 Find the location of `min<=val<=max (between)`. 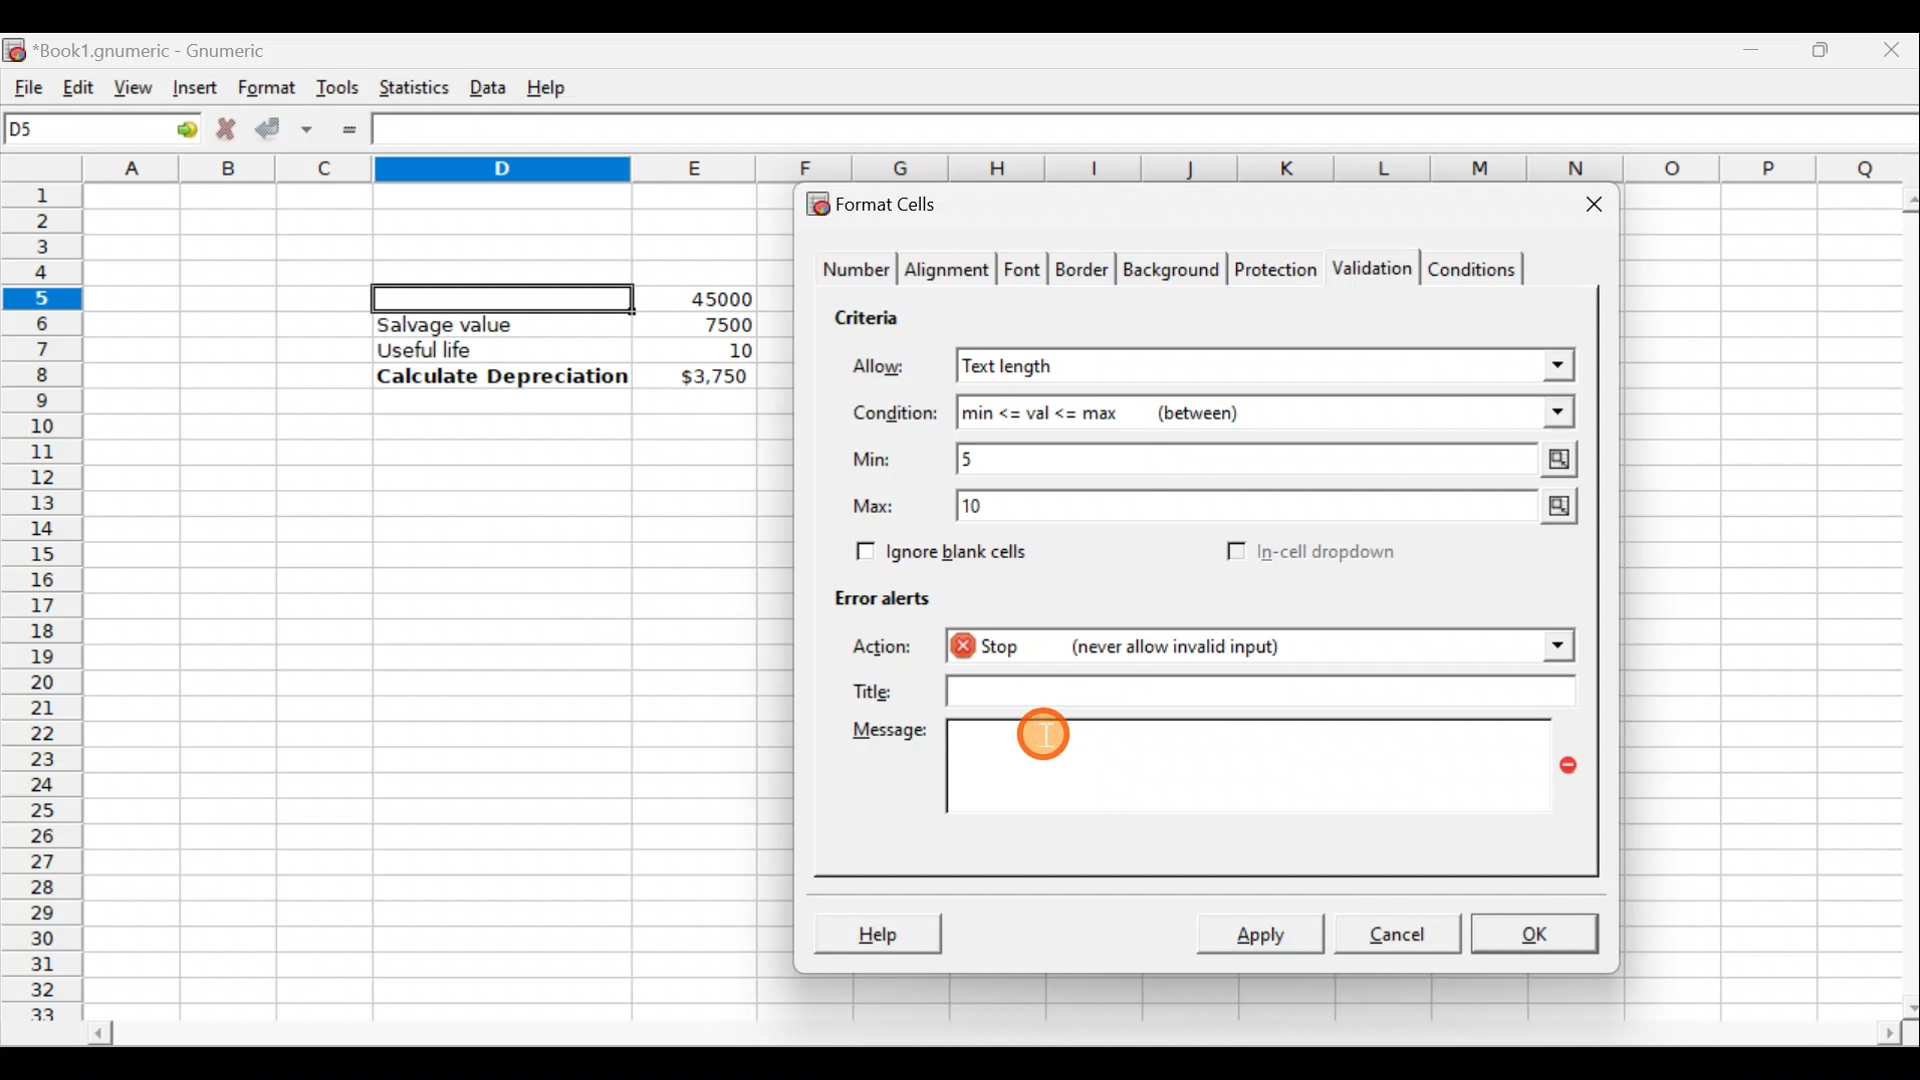

min<=val<=max (between) is located at coordinates (1266, 413).